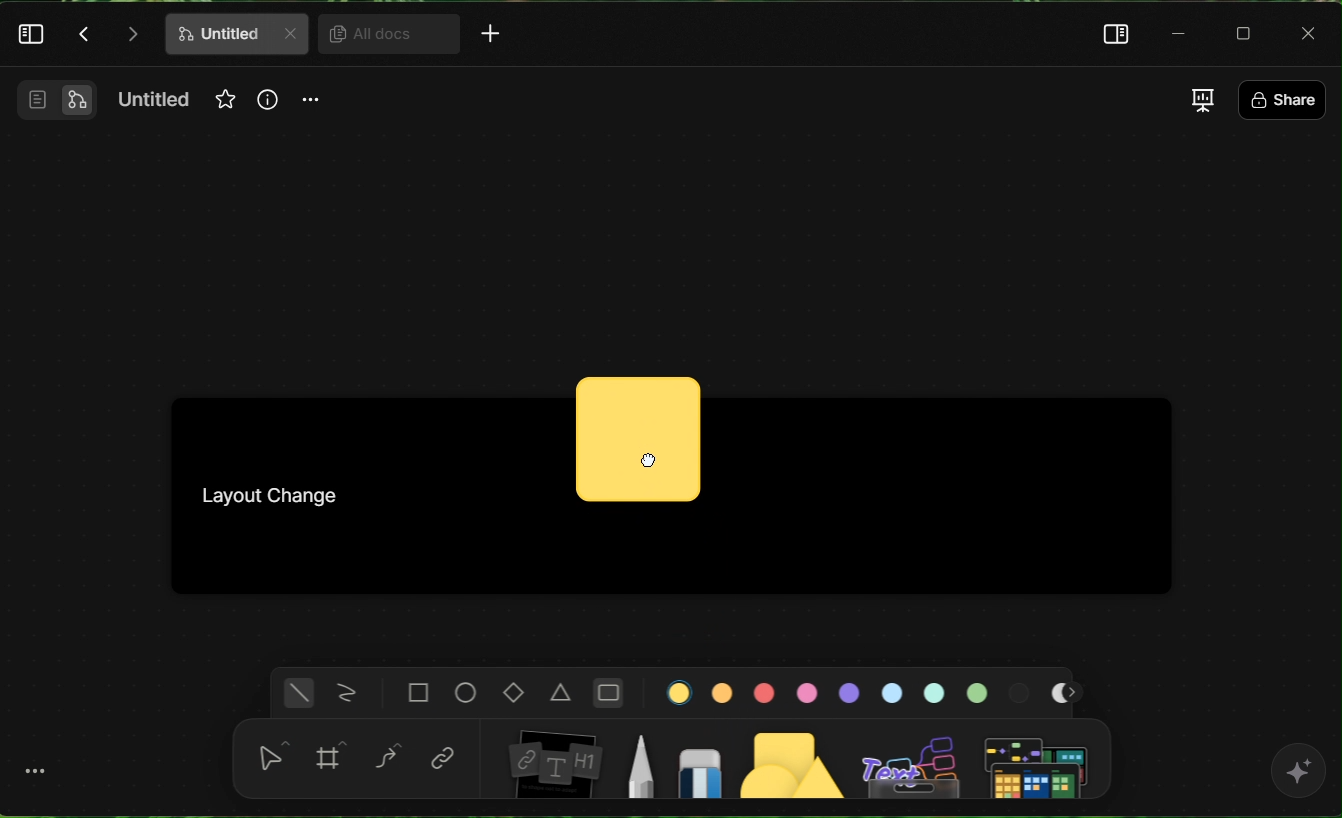 This screenshot has height=818, width=1342. I want to click on select, so click(271, 764).